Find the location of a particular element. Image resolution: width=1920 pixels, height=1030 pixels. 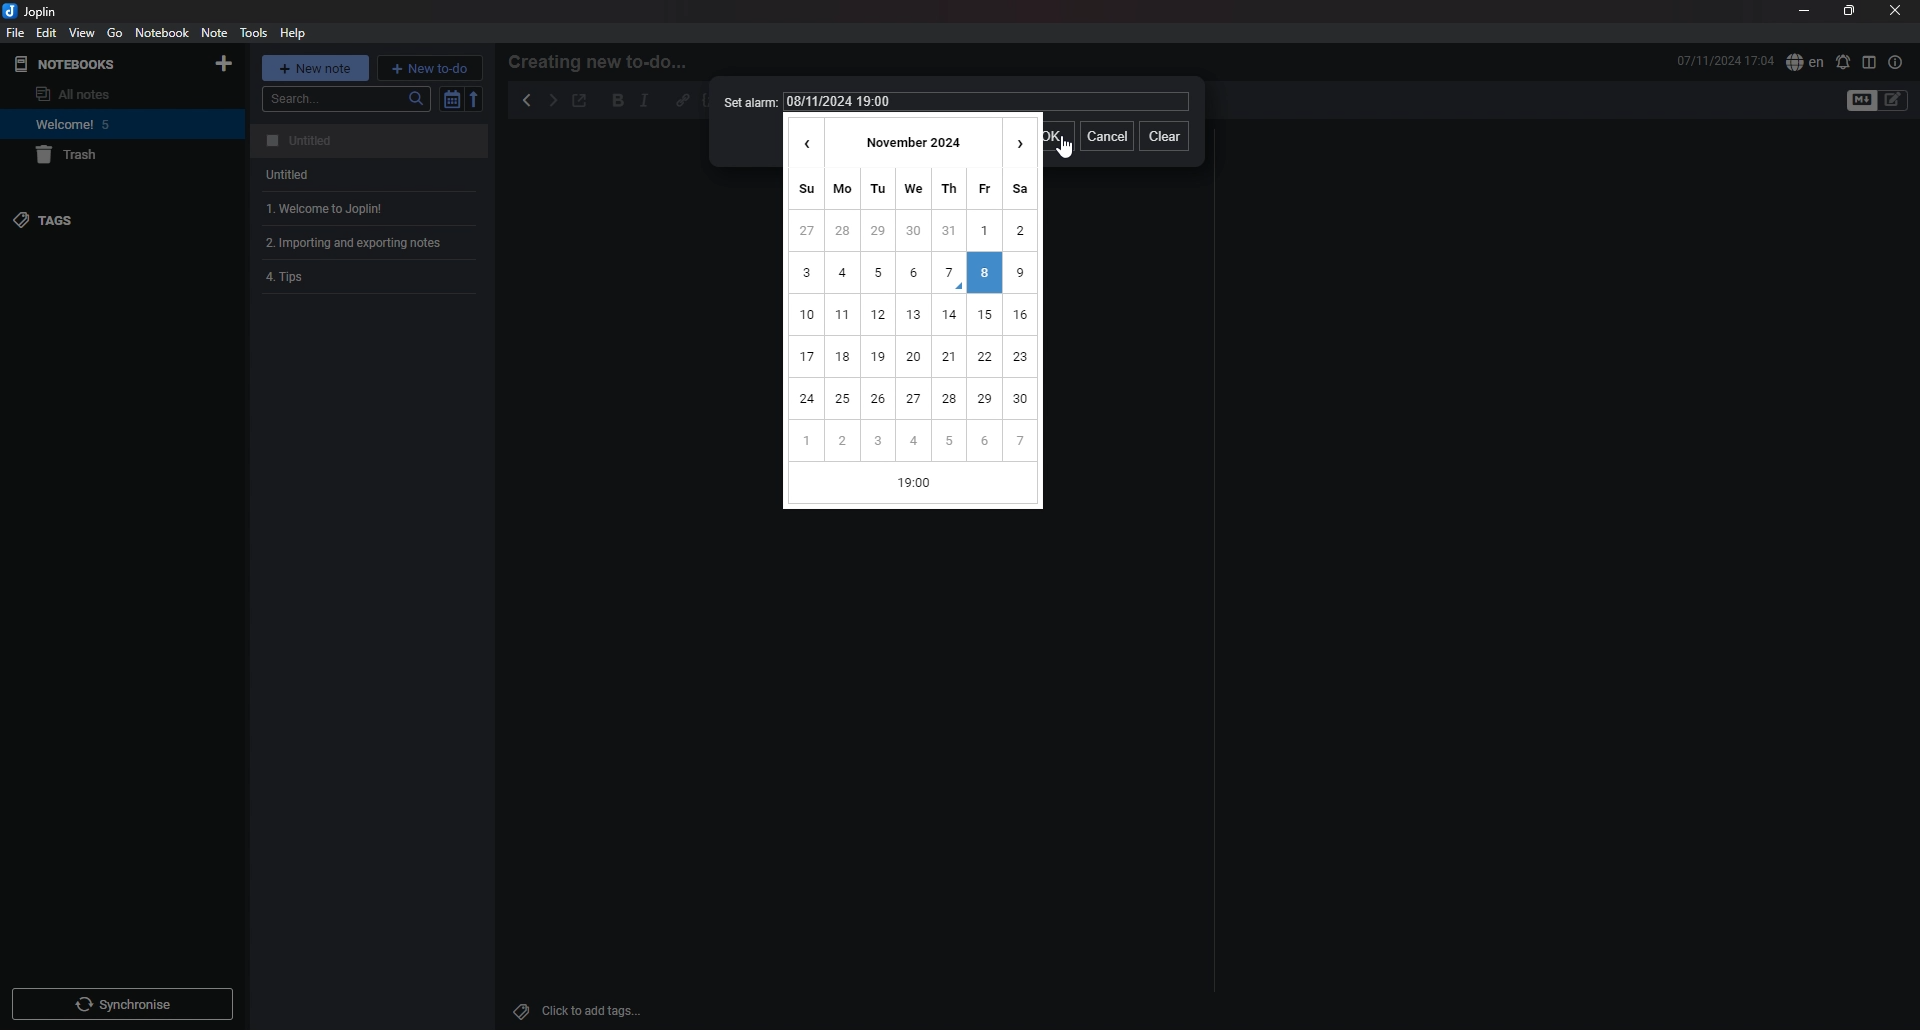

edit is located at coordinates (46, 33).